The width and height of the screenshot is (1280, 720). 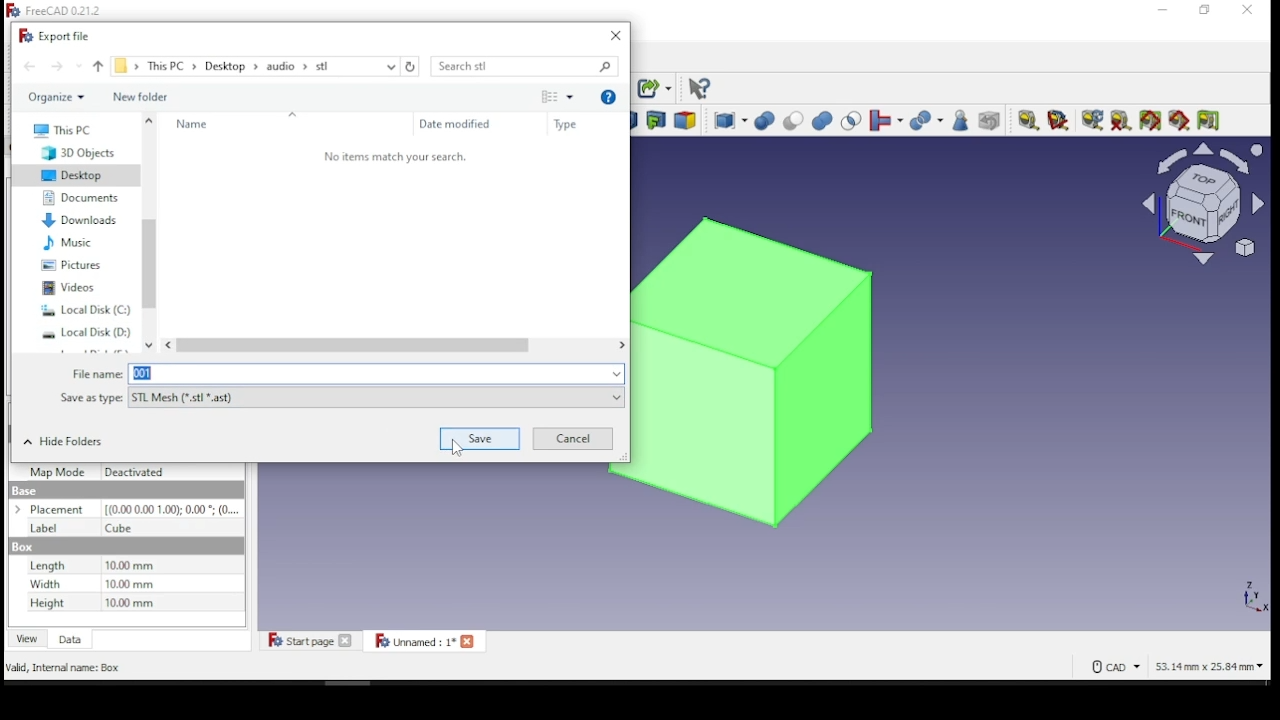 I want to click on this PC, so click(x=68, y=131).